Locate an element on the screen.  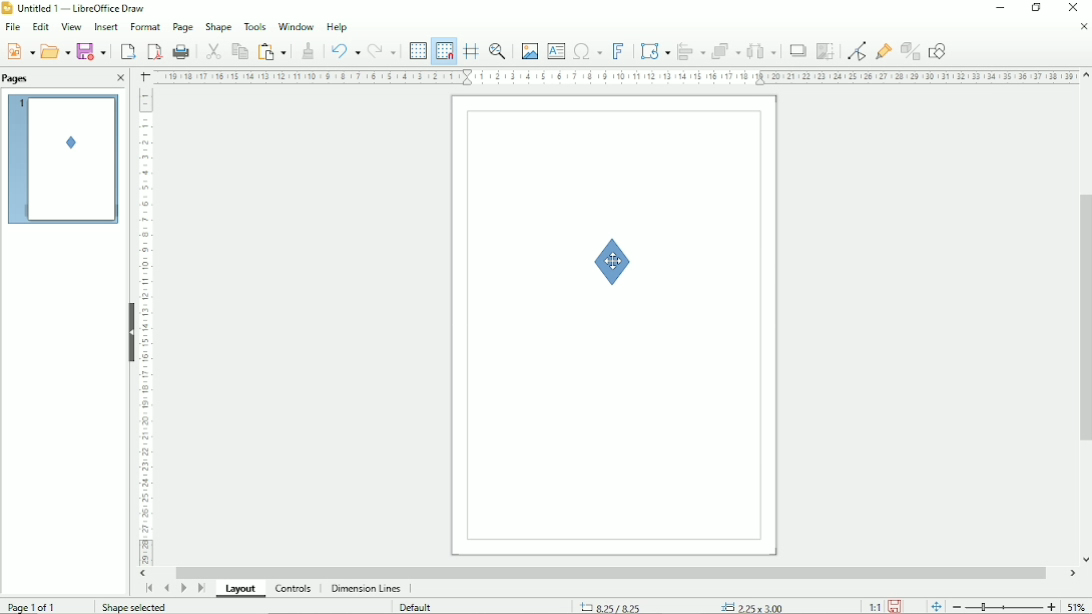
Minimize is located at coordinates (1000, 9).